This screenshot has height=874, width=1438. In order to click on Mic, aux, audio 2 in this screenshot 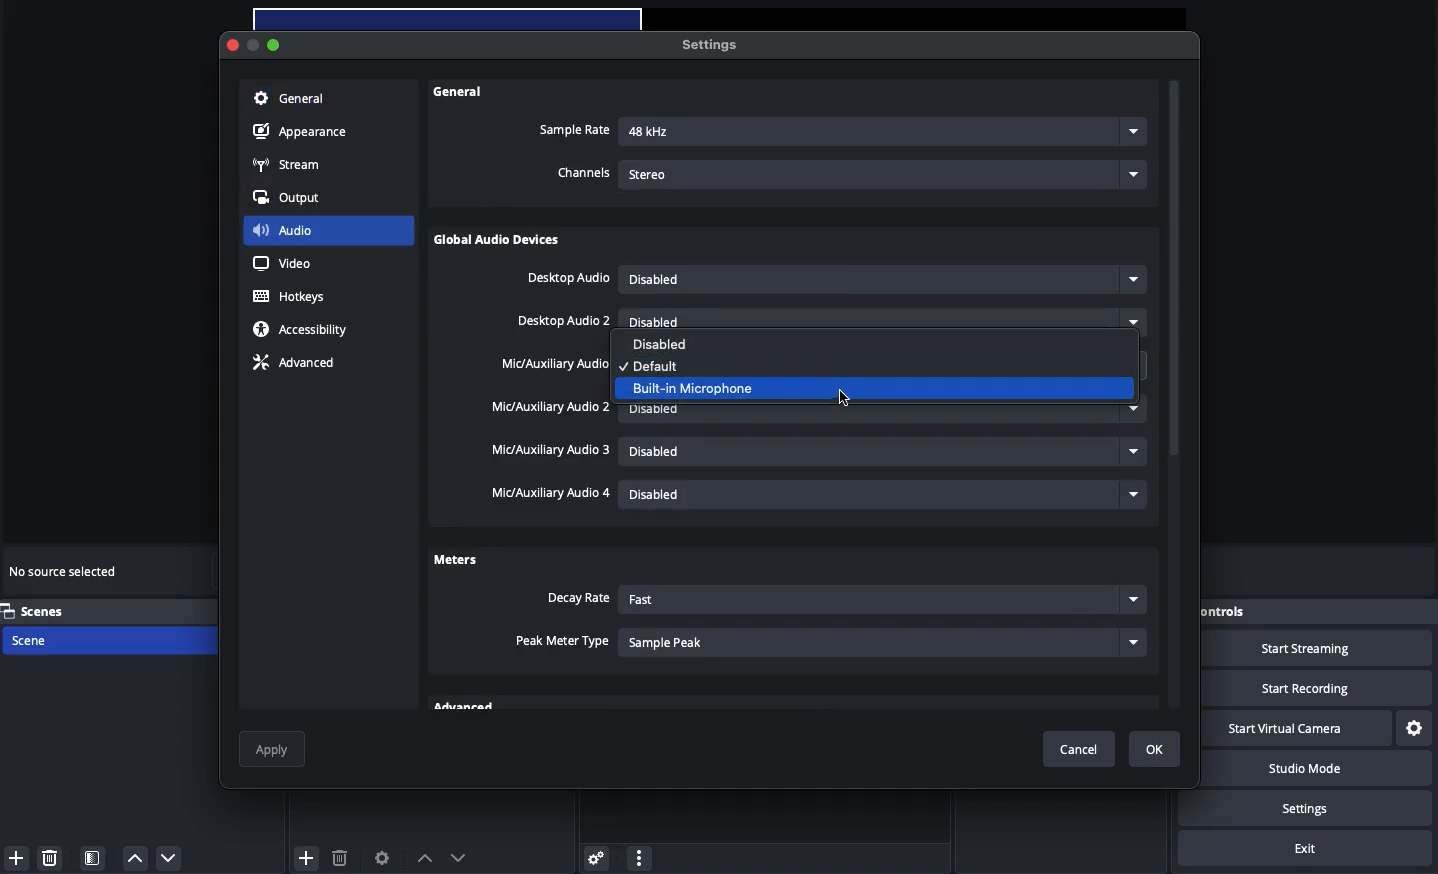, I will do `click(550, 407)`.